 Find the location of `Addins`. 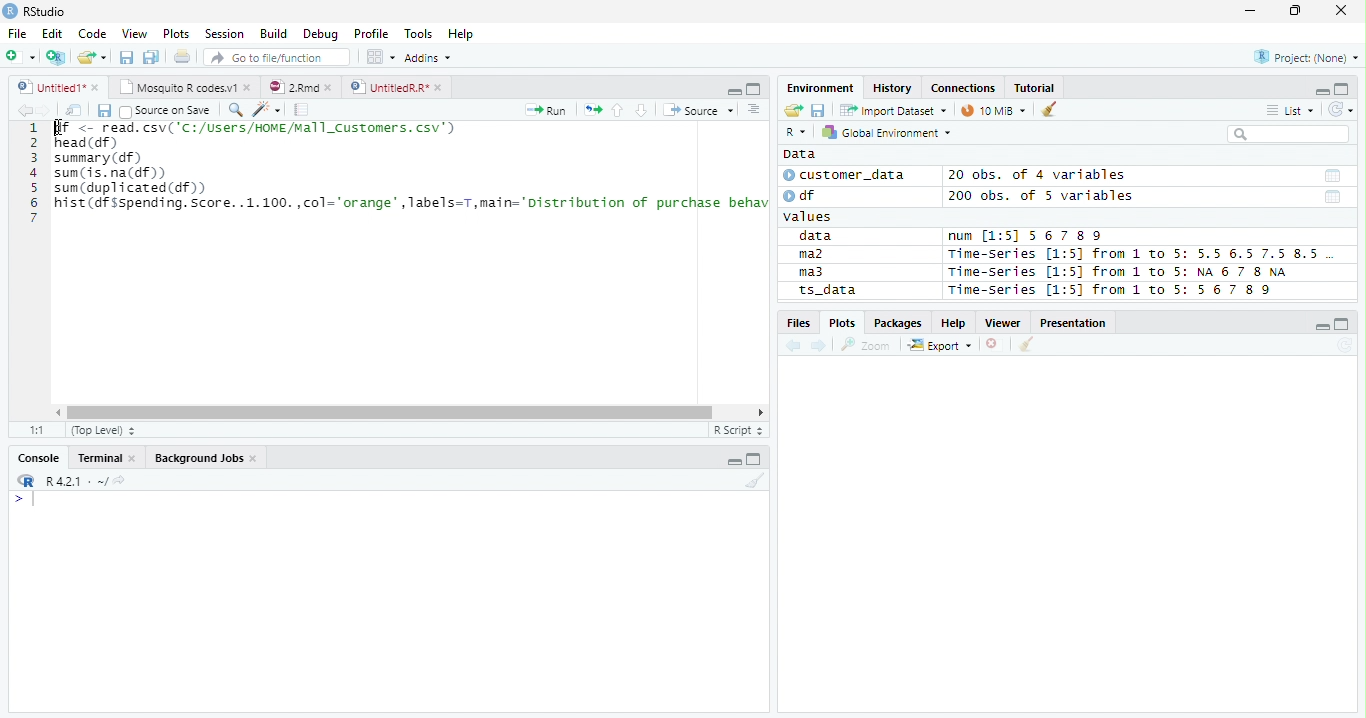

Addins is located at coordinates (430, 57).